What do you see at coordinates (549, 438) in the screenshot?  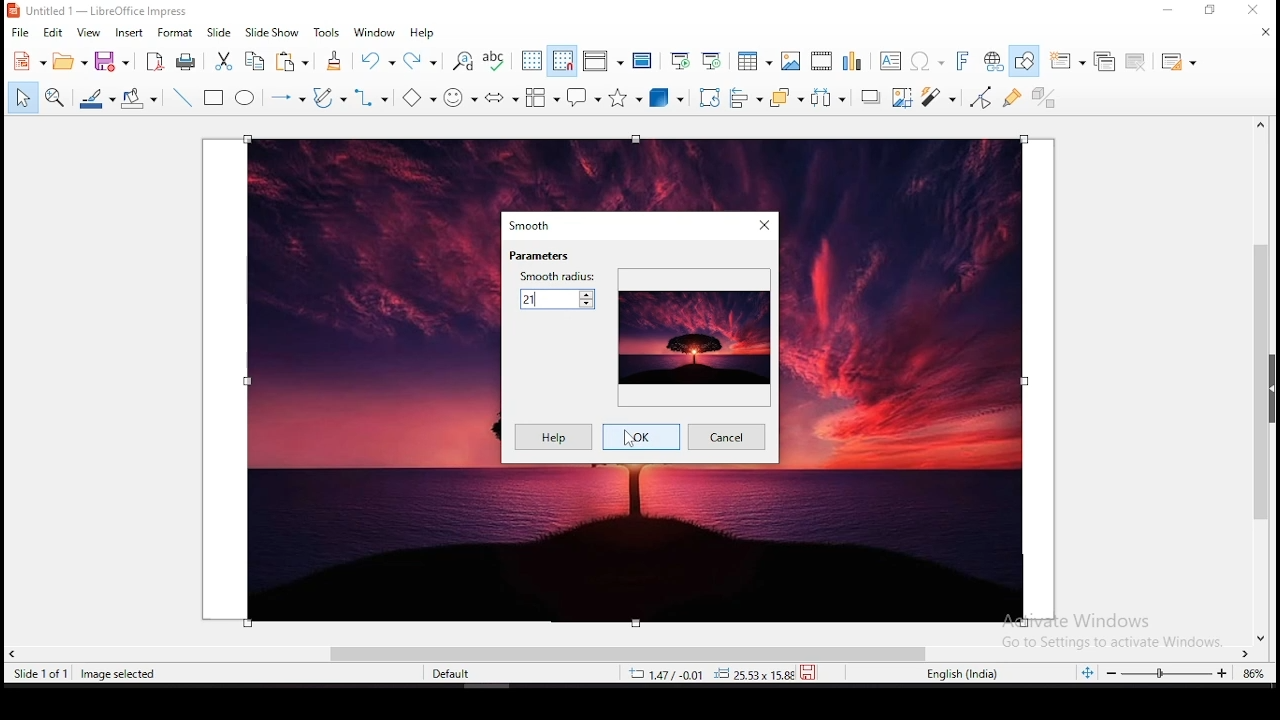 I see `help` at bounding box center [549, 438].